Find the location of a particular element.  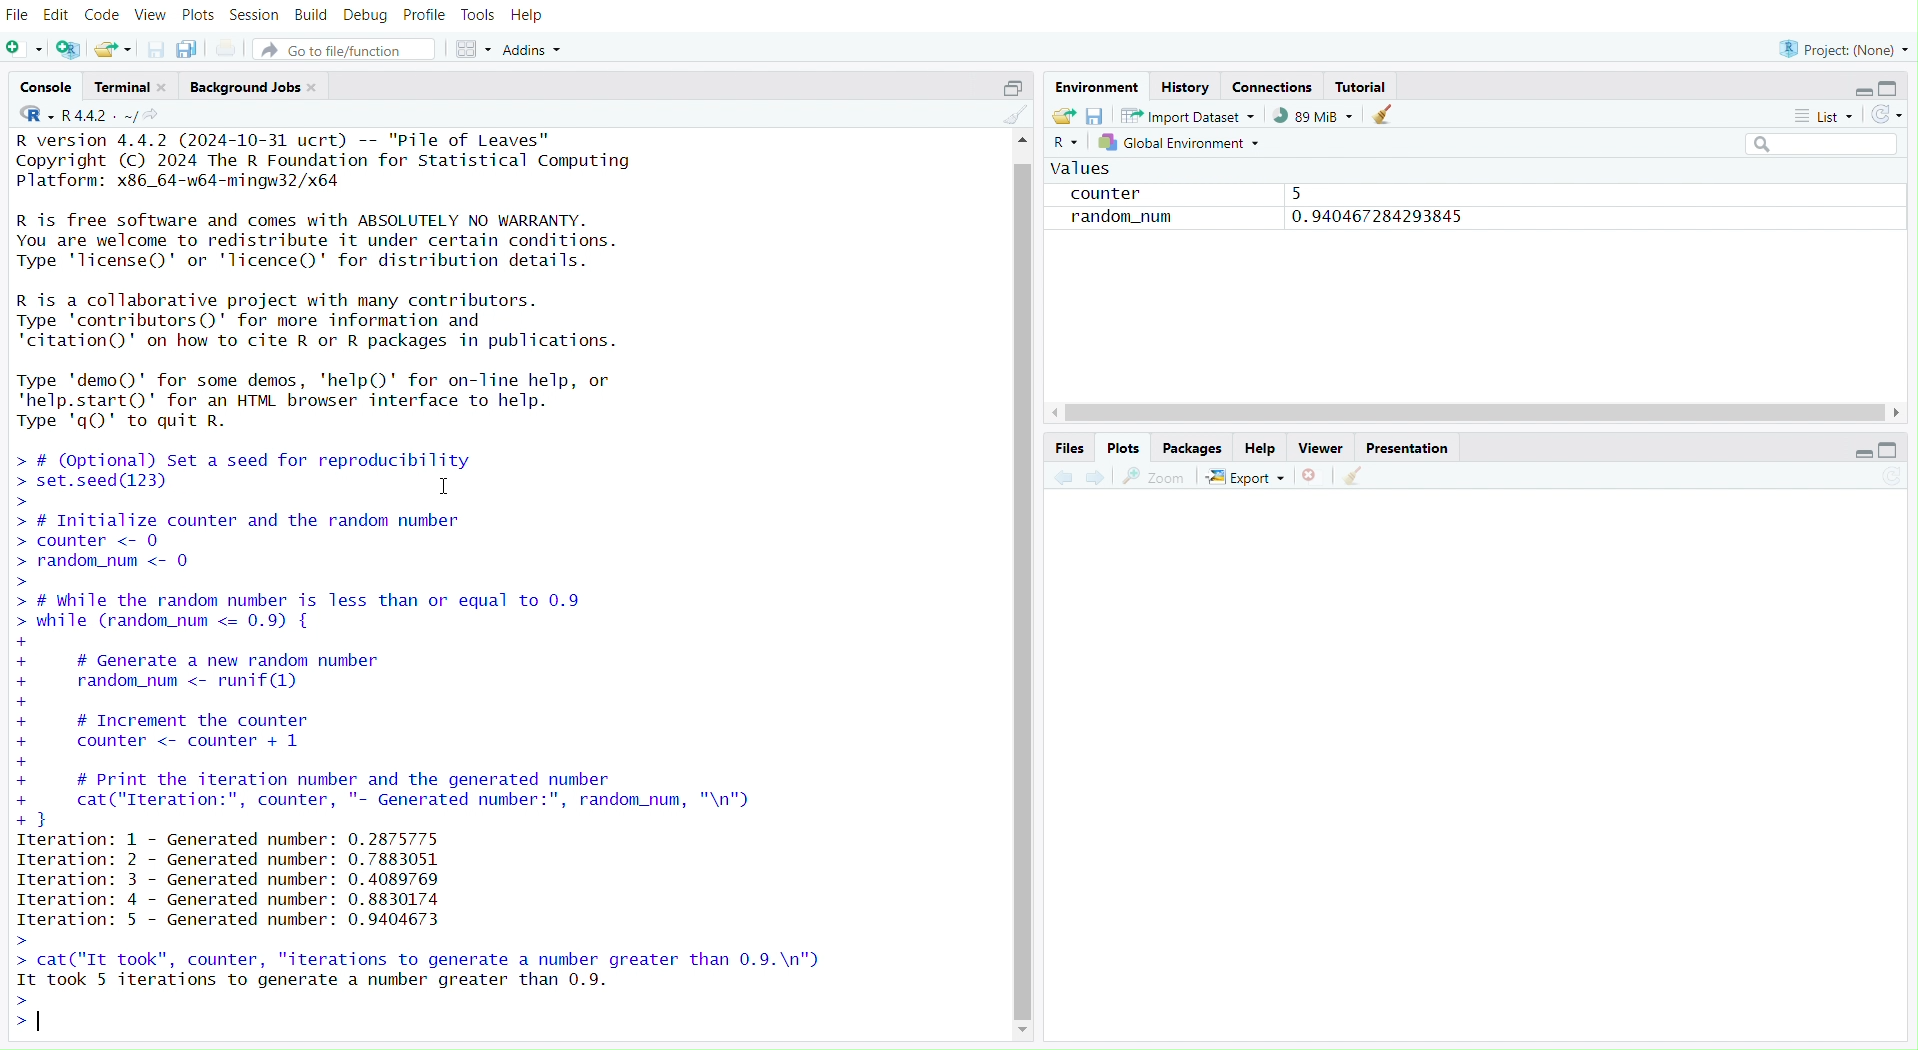

Minimize is located at coordinates (1861, 91).